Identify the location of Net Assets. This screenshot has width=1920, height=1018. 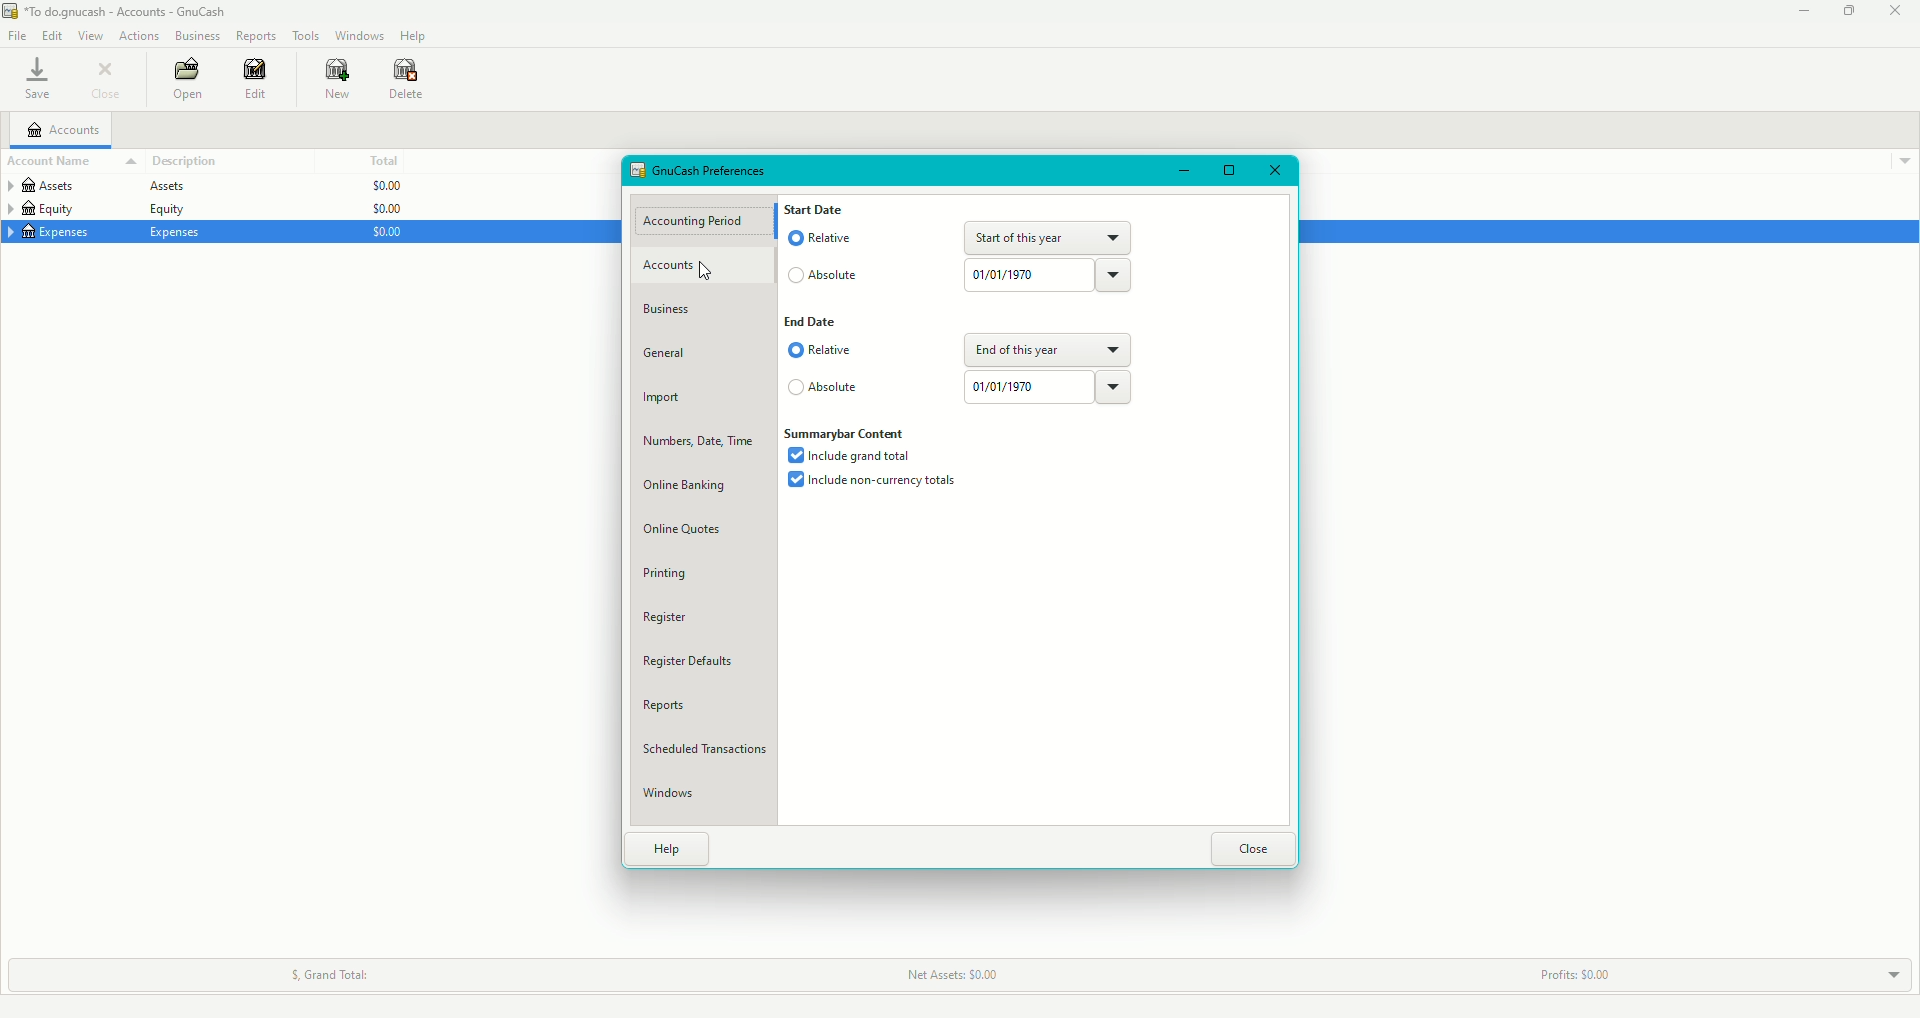
(946, 975).